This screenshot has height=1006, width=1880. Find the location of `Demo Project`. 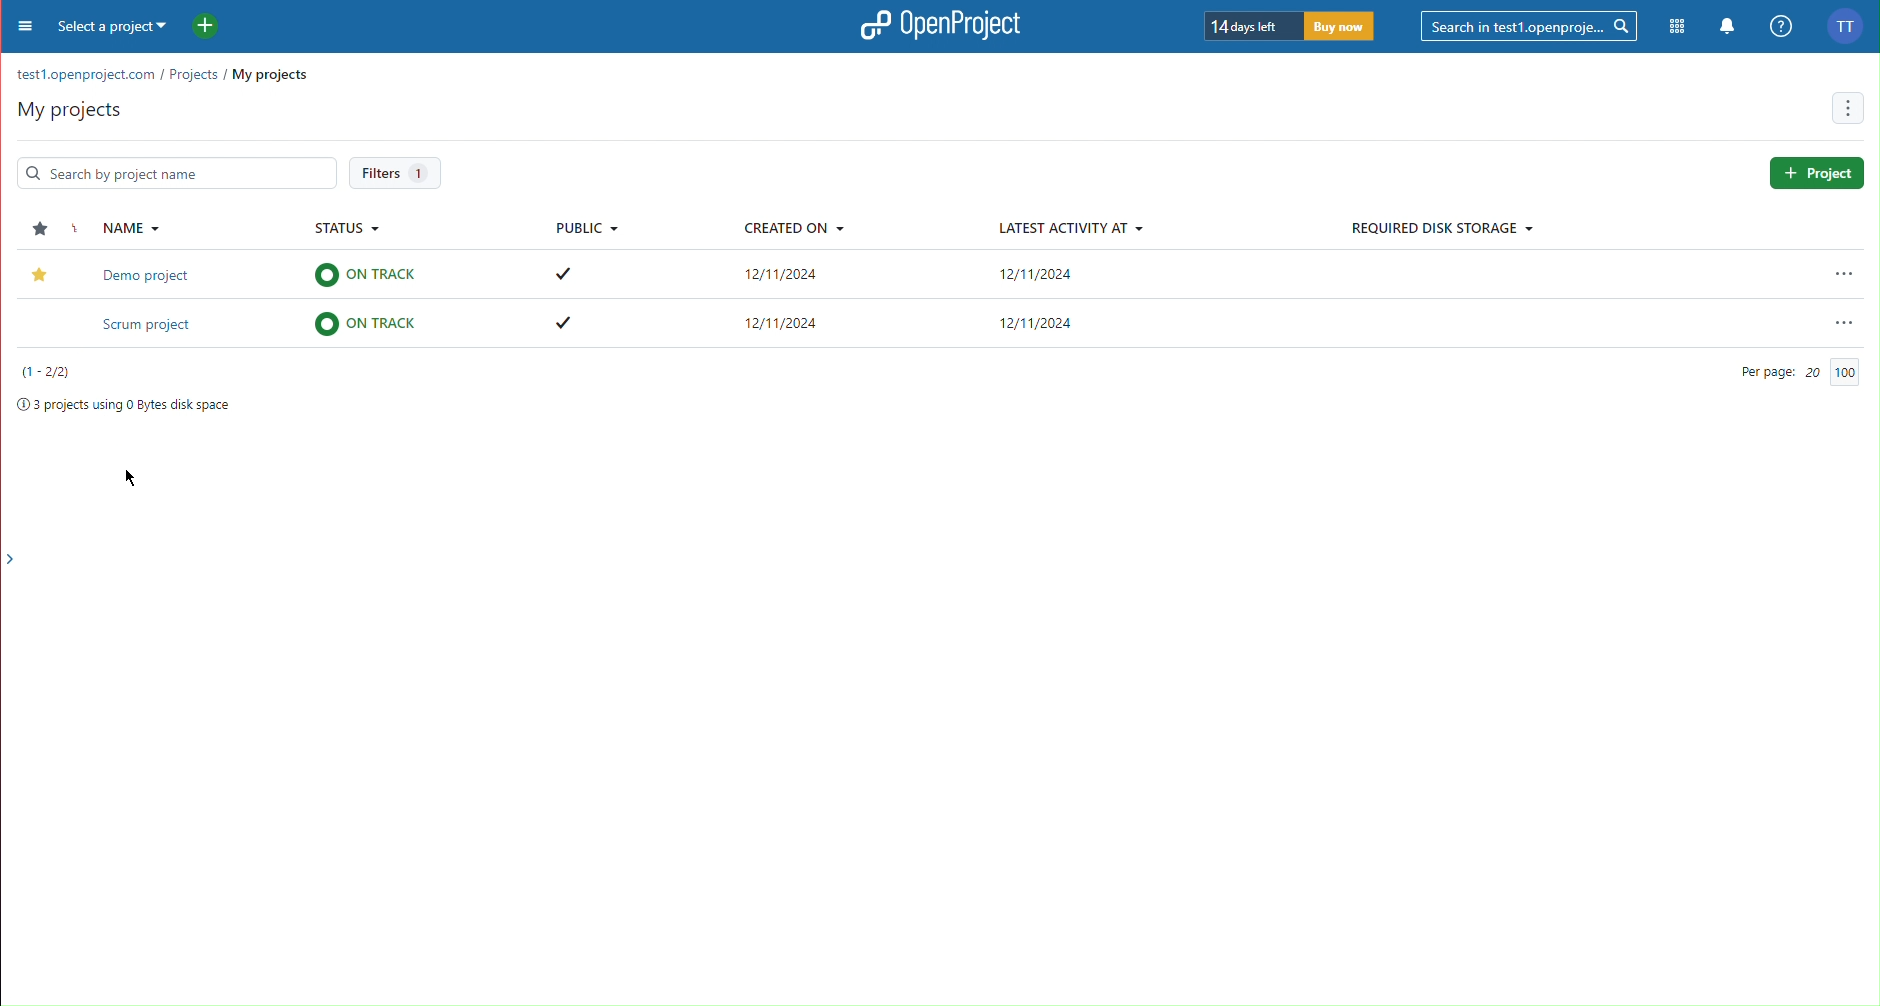

Demo Project is located at coordinates (948, 324).